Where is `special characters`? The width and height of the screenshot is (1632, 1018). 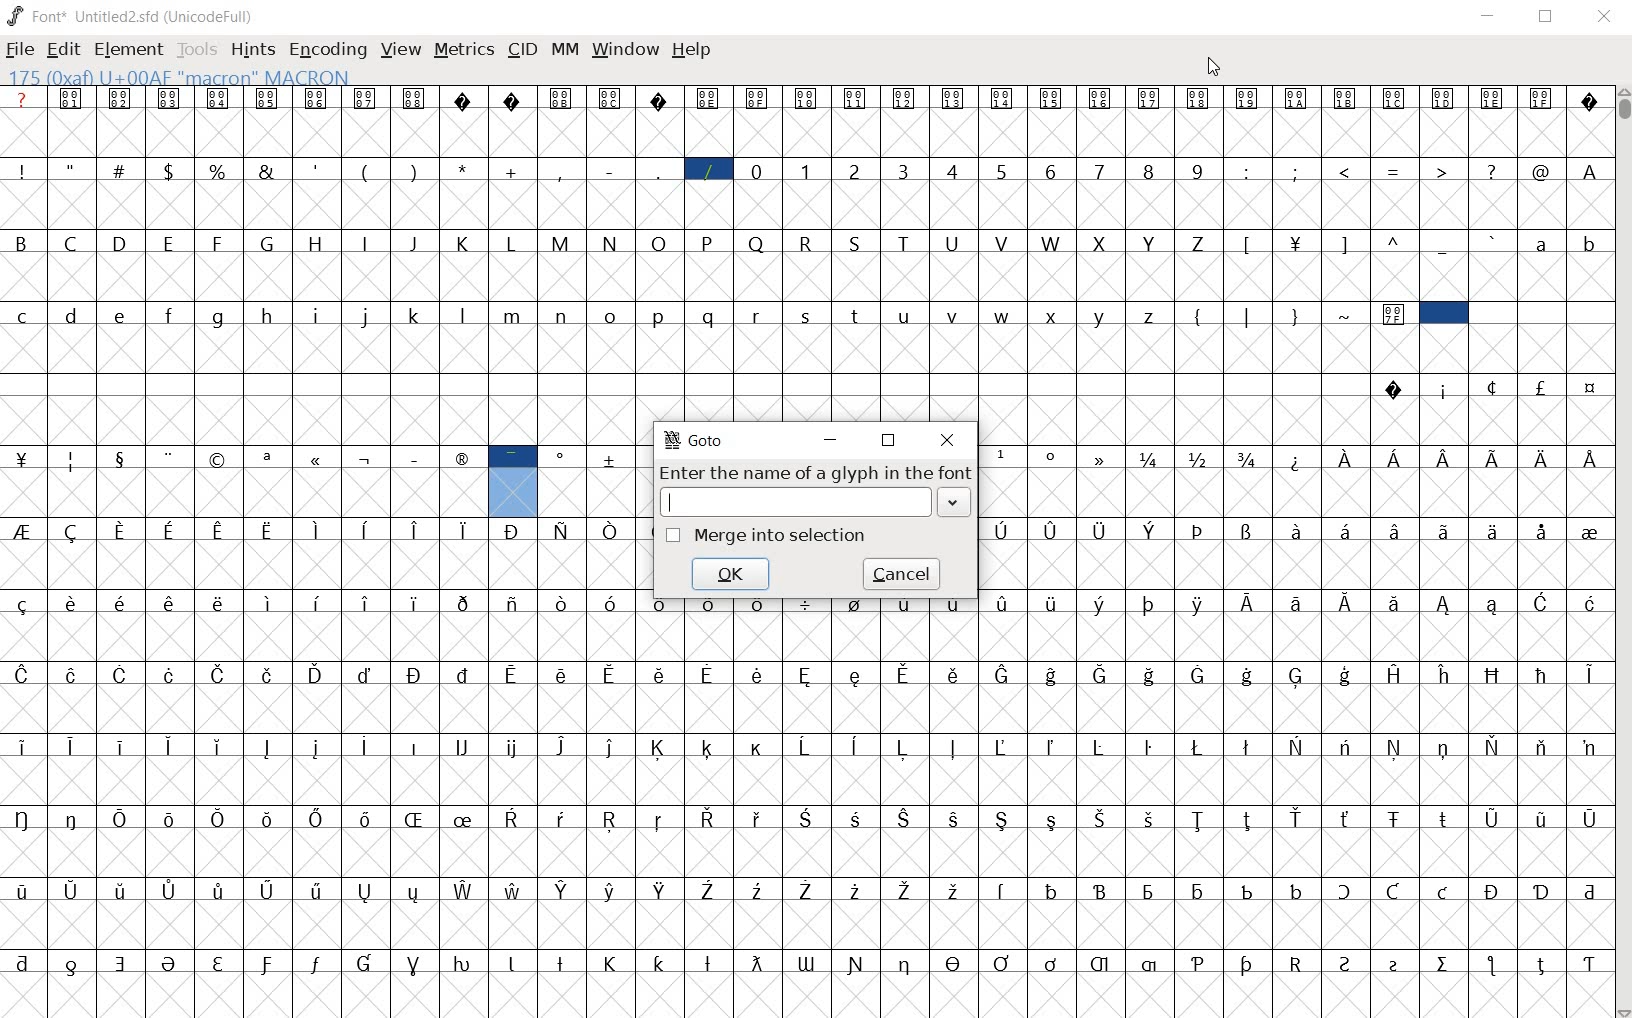
special characters is located at coordinates (1247, 262).